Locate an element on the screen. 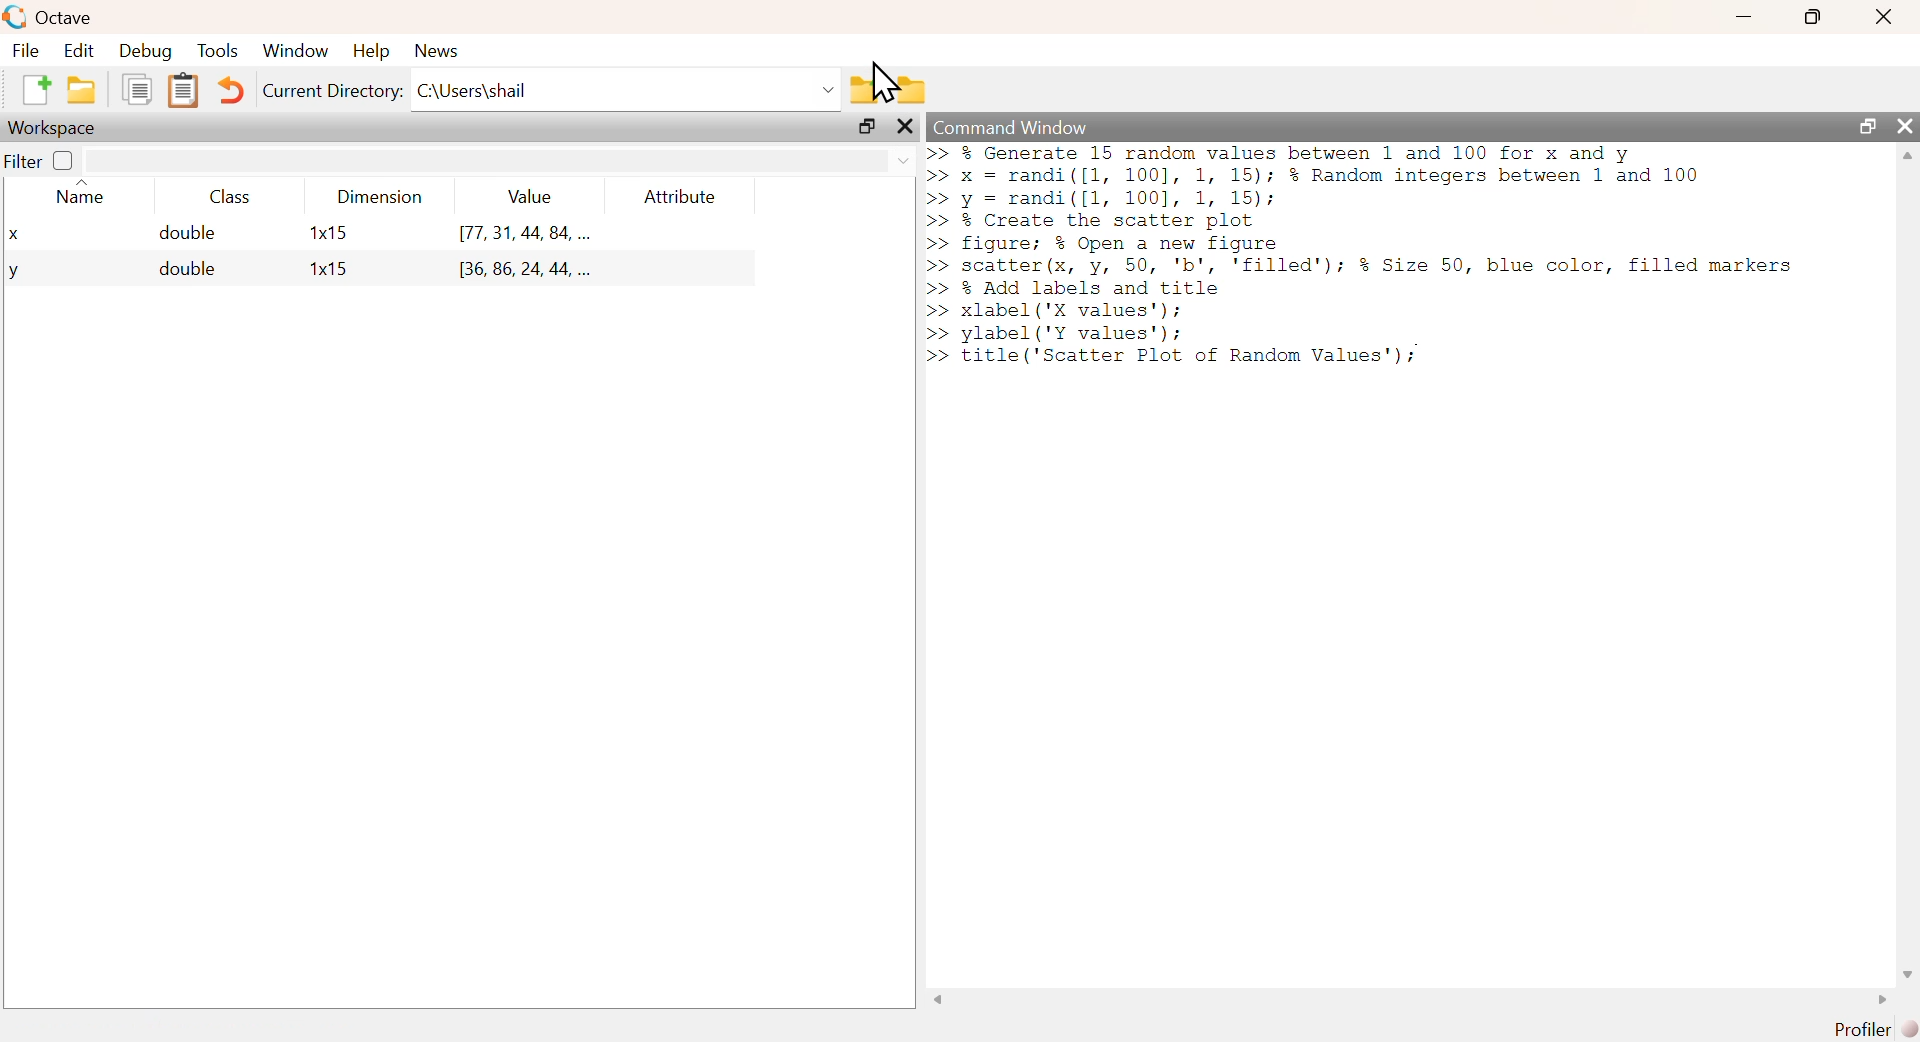 This screenshot has height=1042, width=1920. dropdown is located at coordinates (903, 162).